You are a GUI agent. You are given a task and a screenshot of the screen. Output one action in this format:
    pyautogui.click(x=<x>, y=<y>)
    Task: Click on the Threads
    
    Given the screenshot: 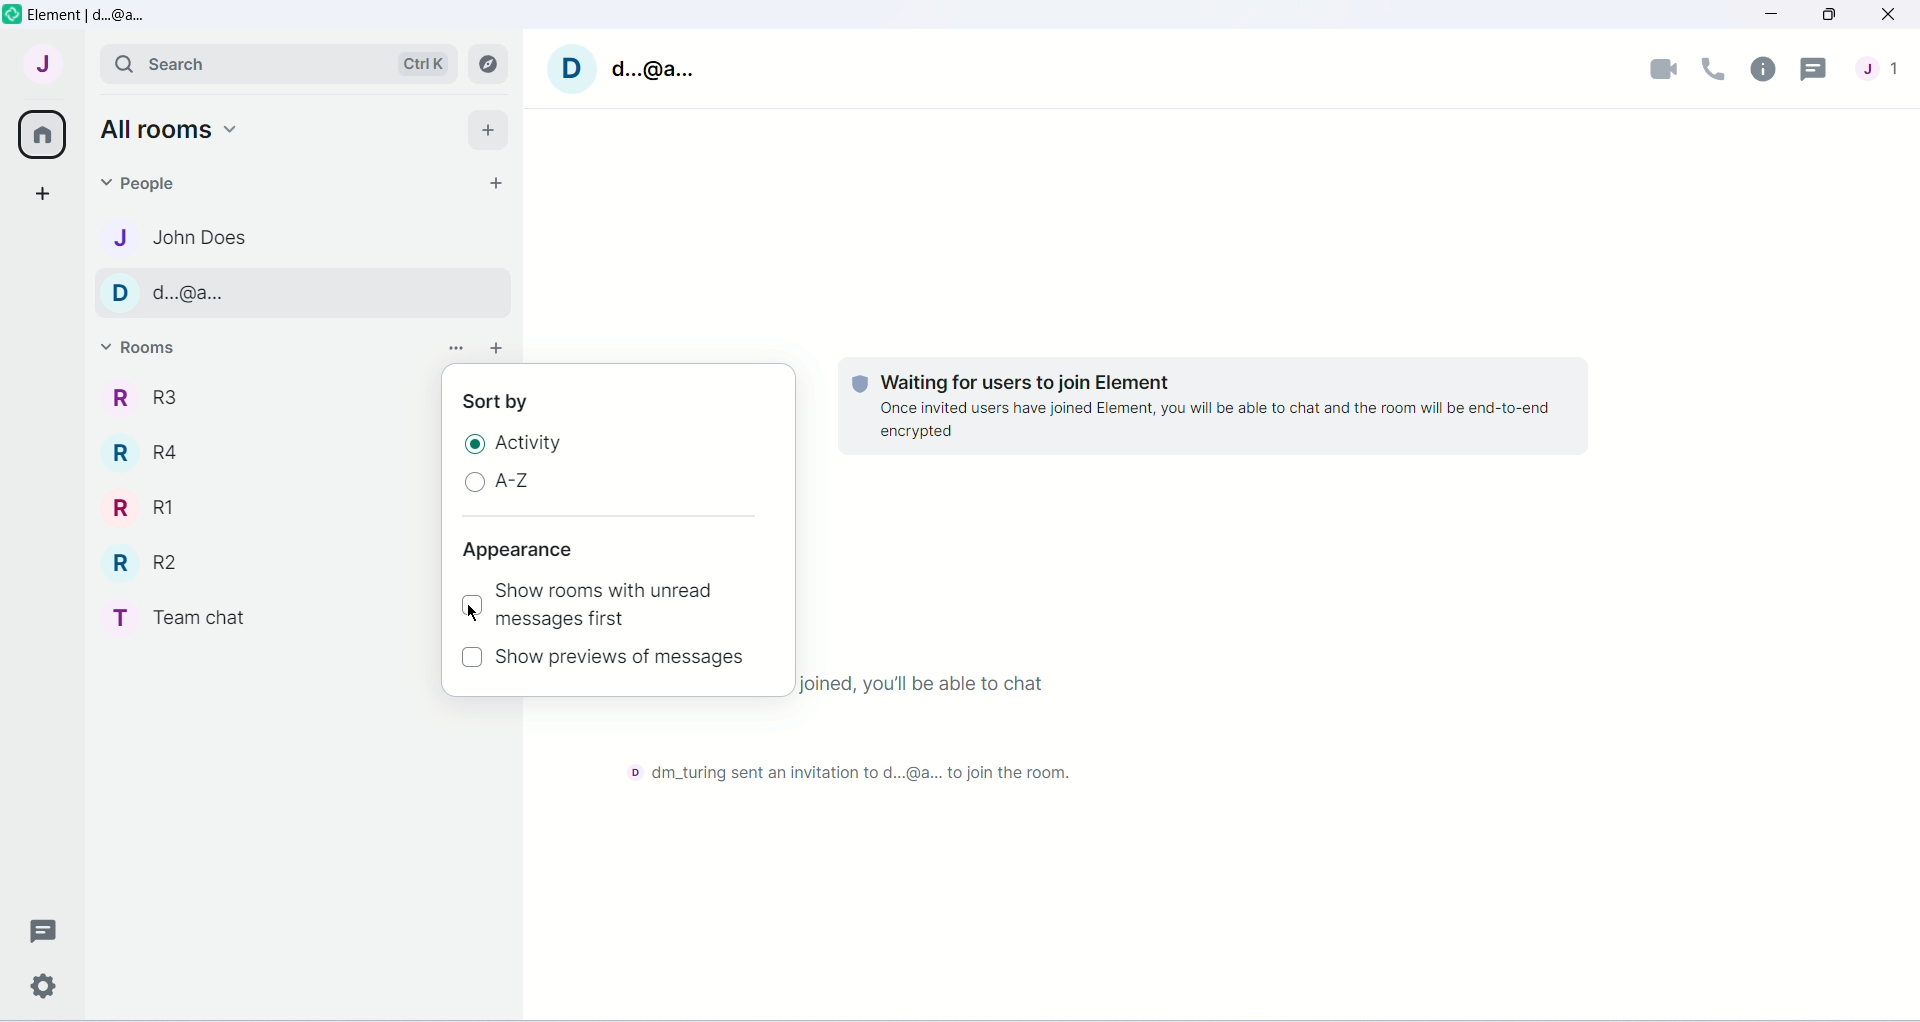 What is the action you would take?
    pyautogui.click(x=40, y=931)
    